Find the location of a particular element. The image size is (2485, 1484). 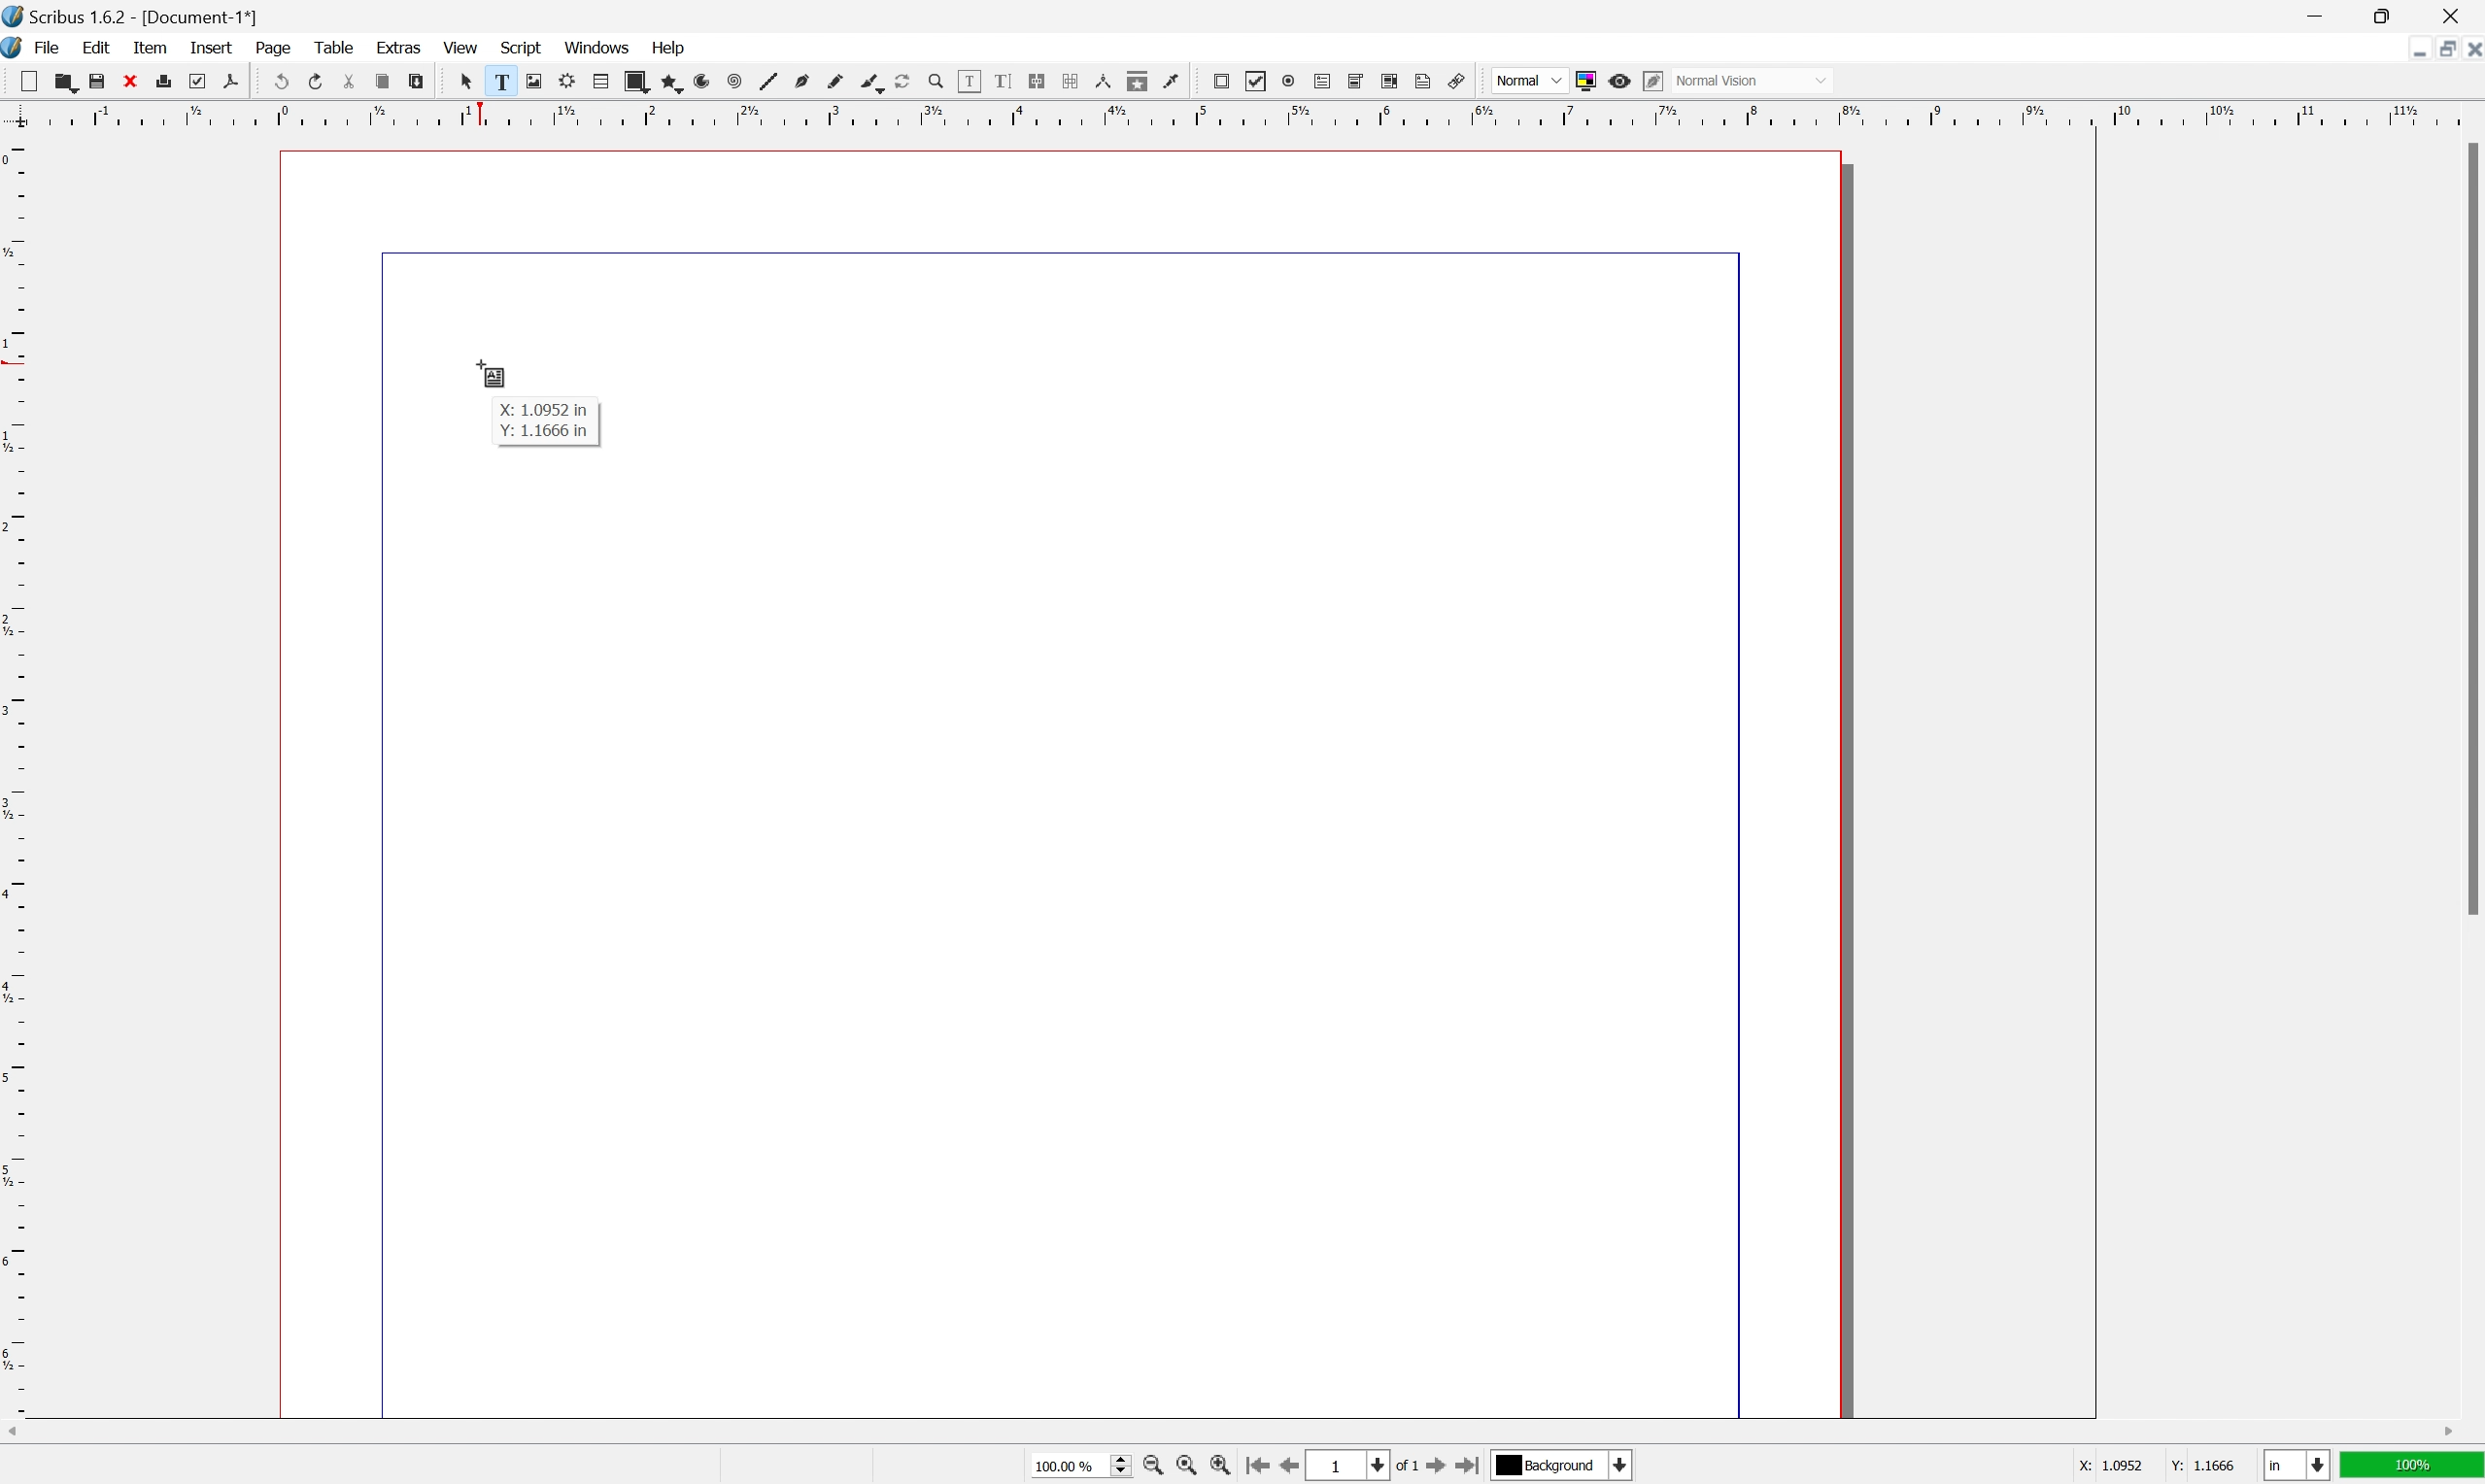

page is located at coordinates (275, 48).